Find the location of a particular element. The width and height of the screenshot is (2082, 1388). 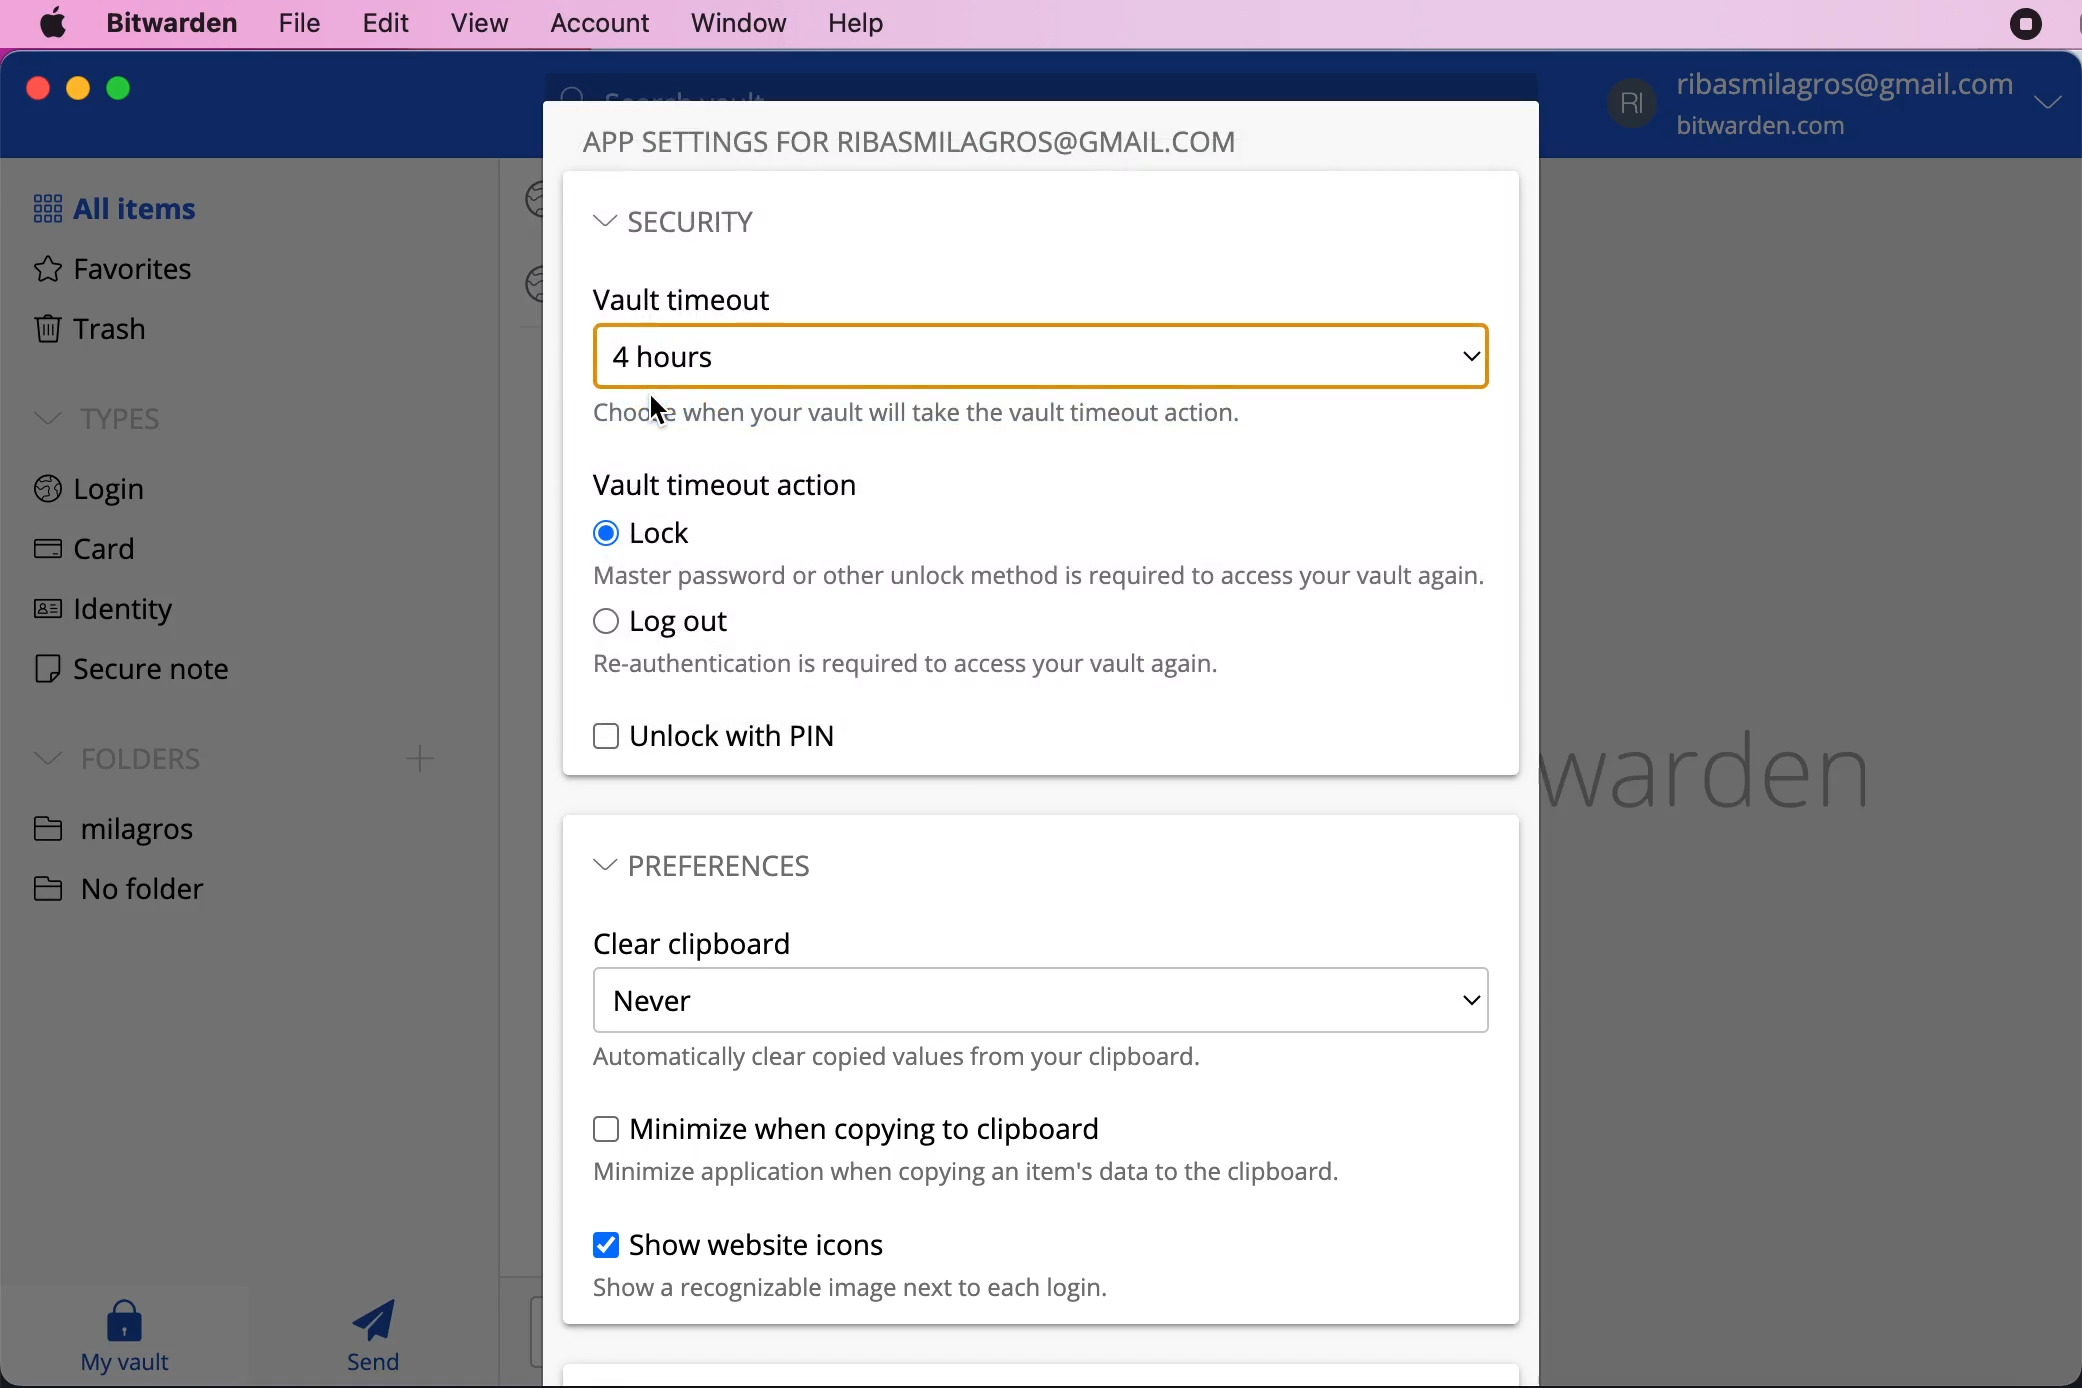

card is located at coordinates (78, 552).